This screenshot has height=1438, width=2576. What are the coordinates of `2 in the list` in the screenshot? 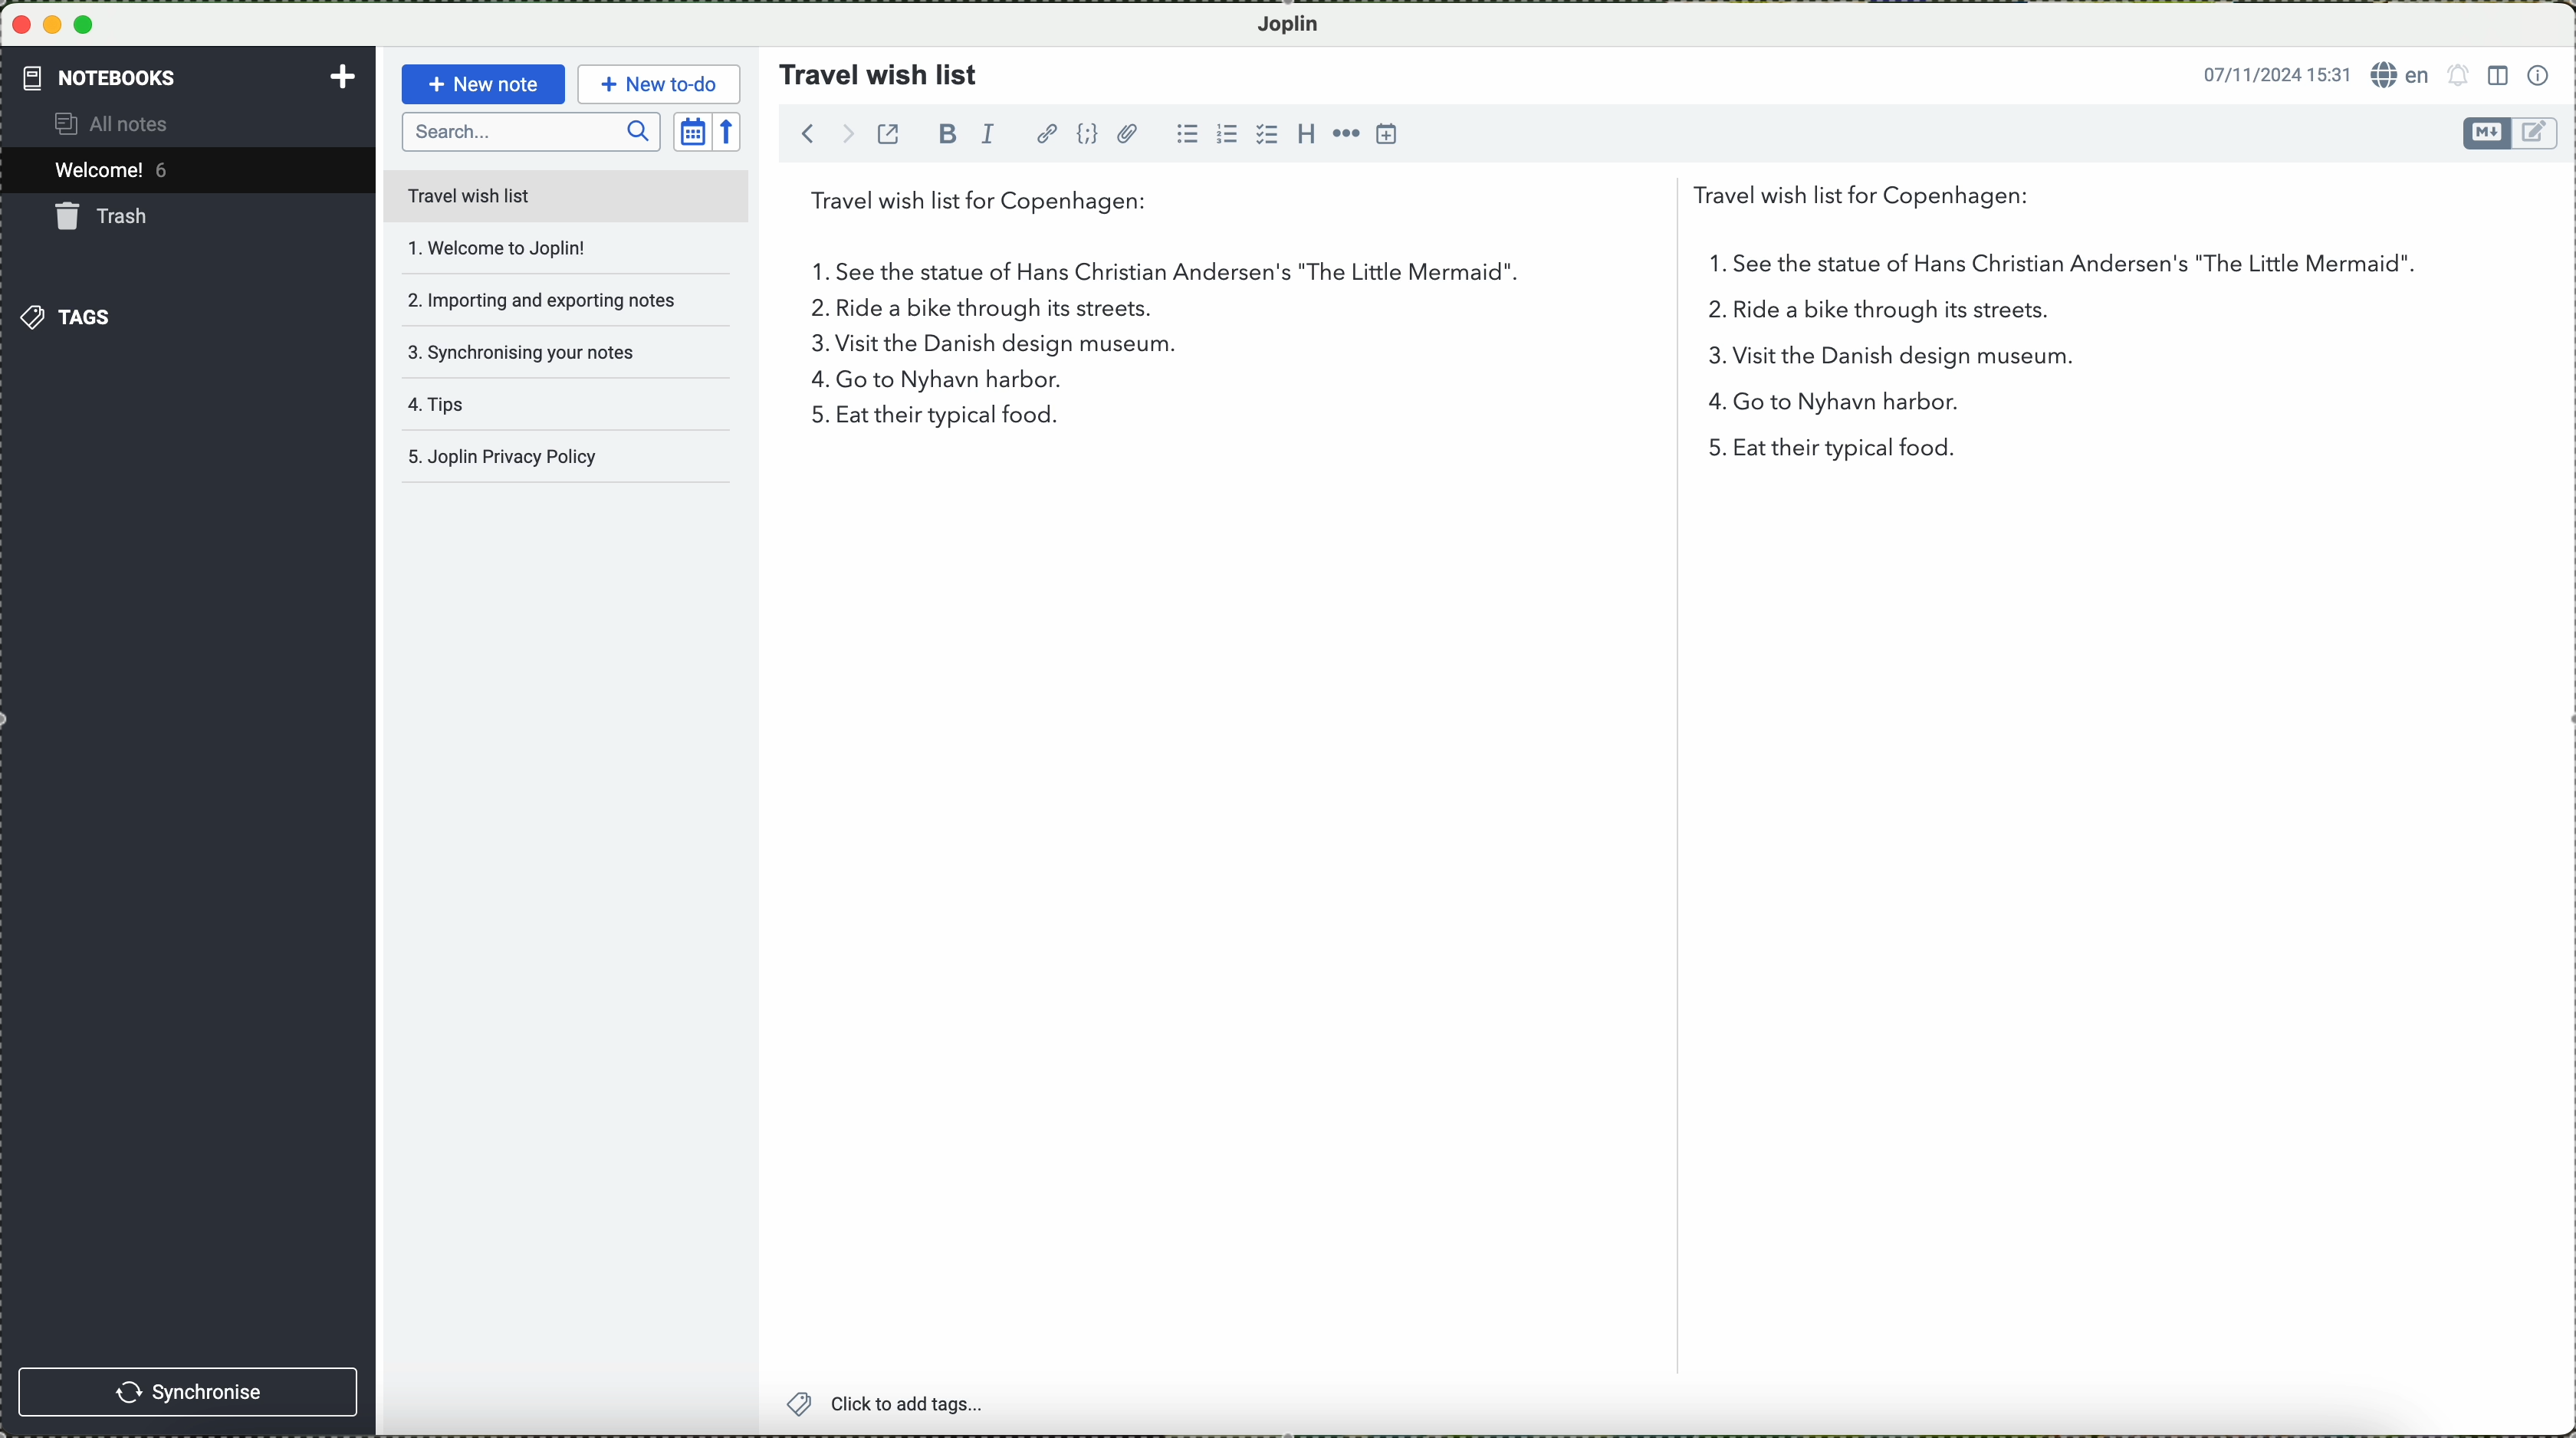 It's located at (1835, 315).